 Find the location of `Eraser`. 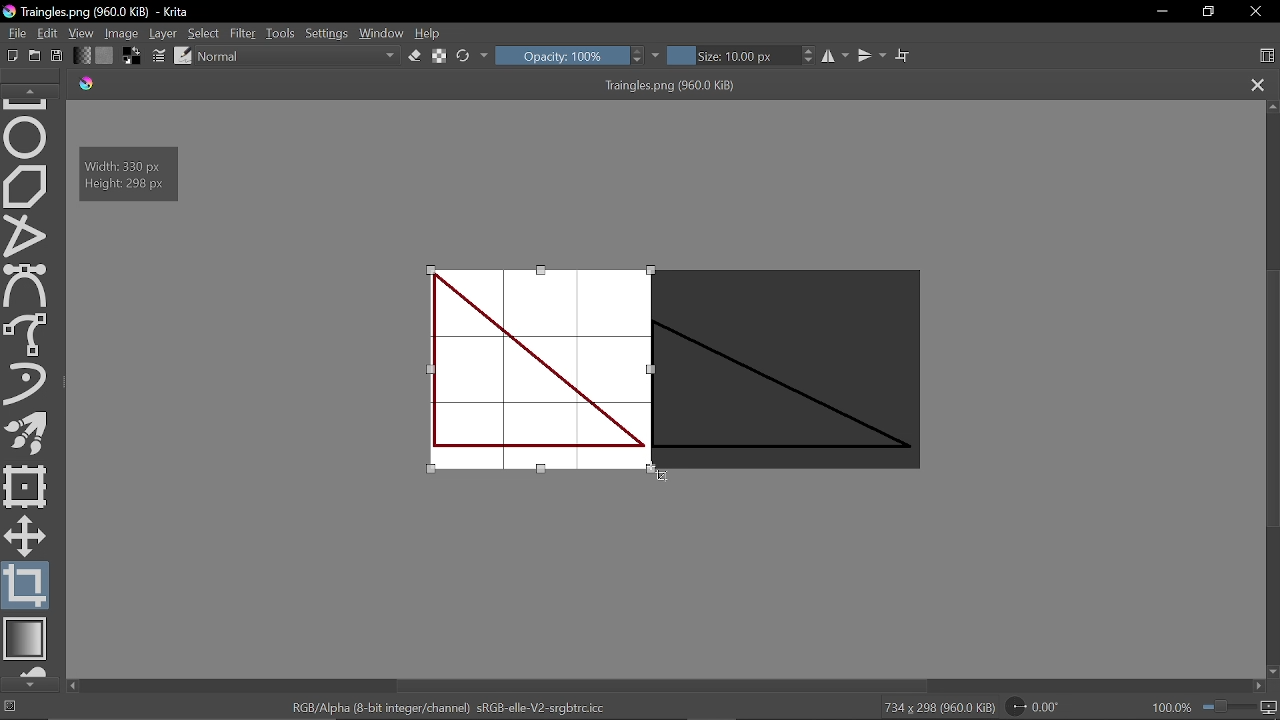

Eraser is located at coordinates (414, 56).